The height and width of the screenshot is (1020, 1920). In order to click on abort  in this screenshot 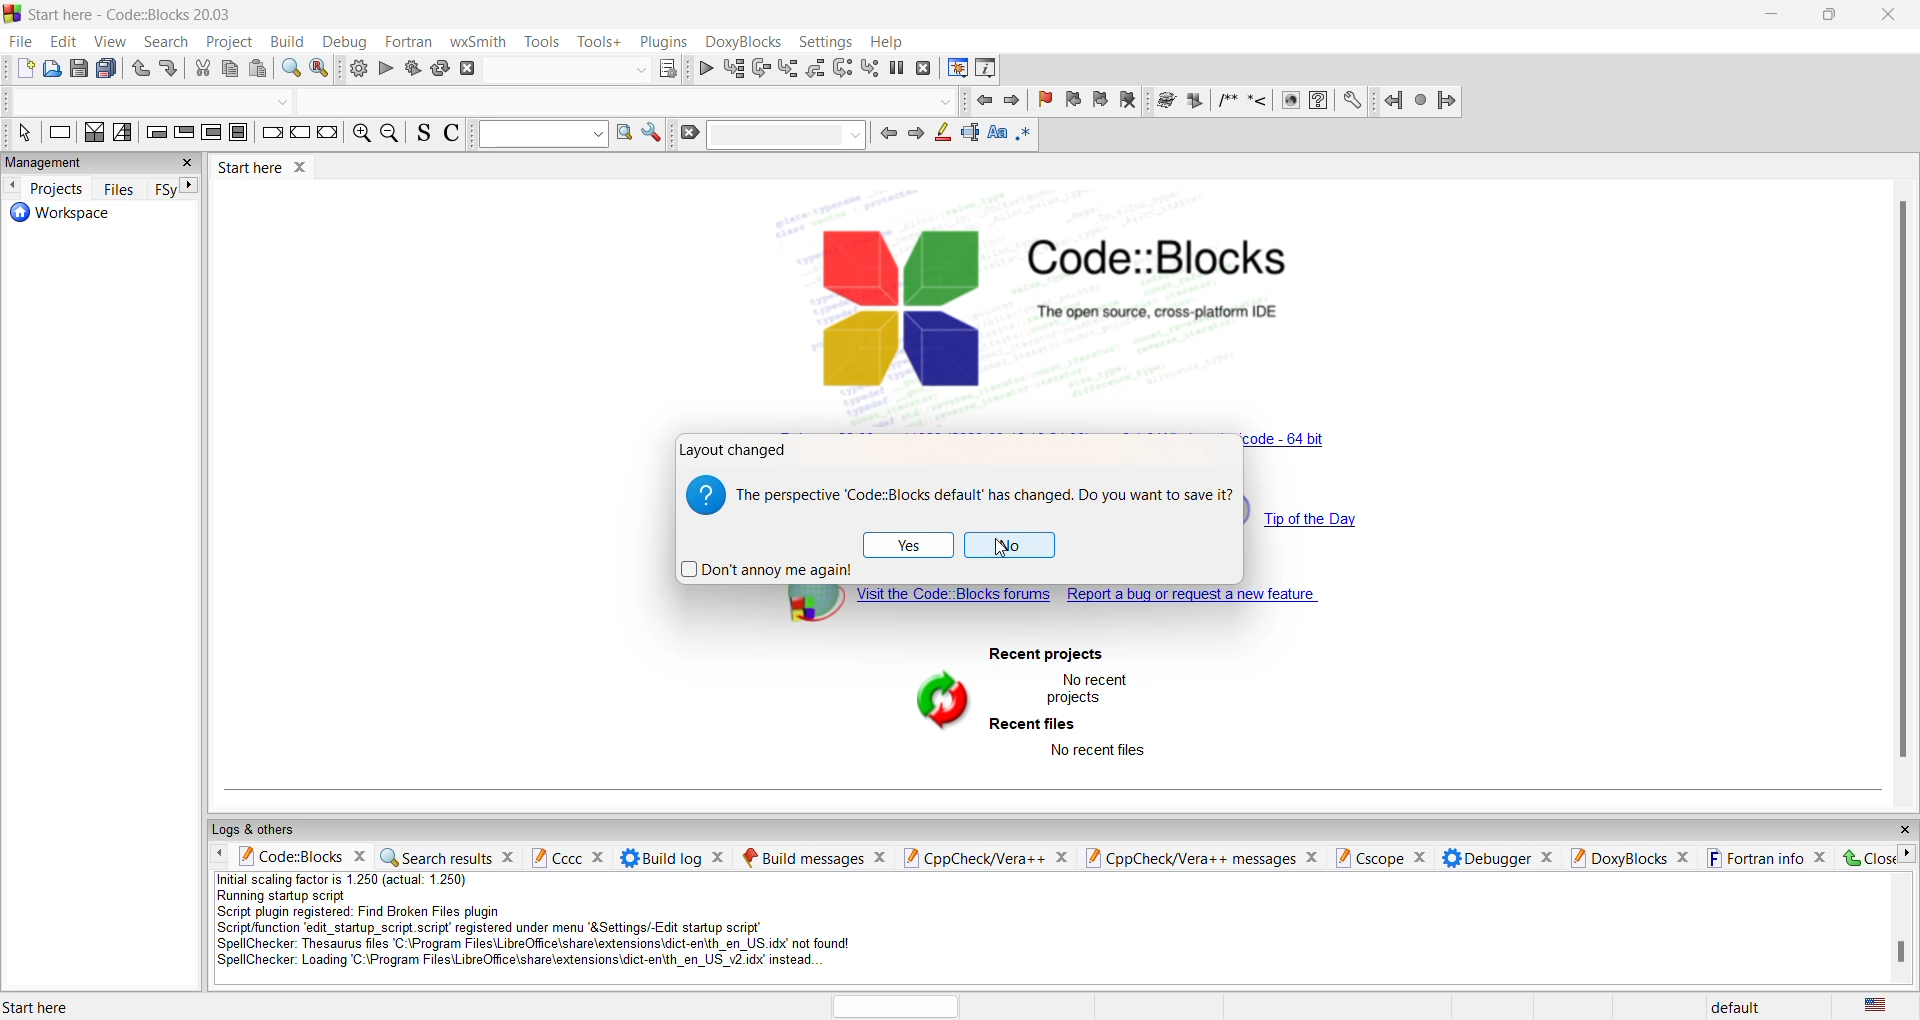, I will do `click(469, 70)`.